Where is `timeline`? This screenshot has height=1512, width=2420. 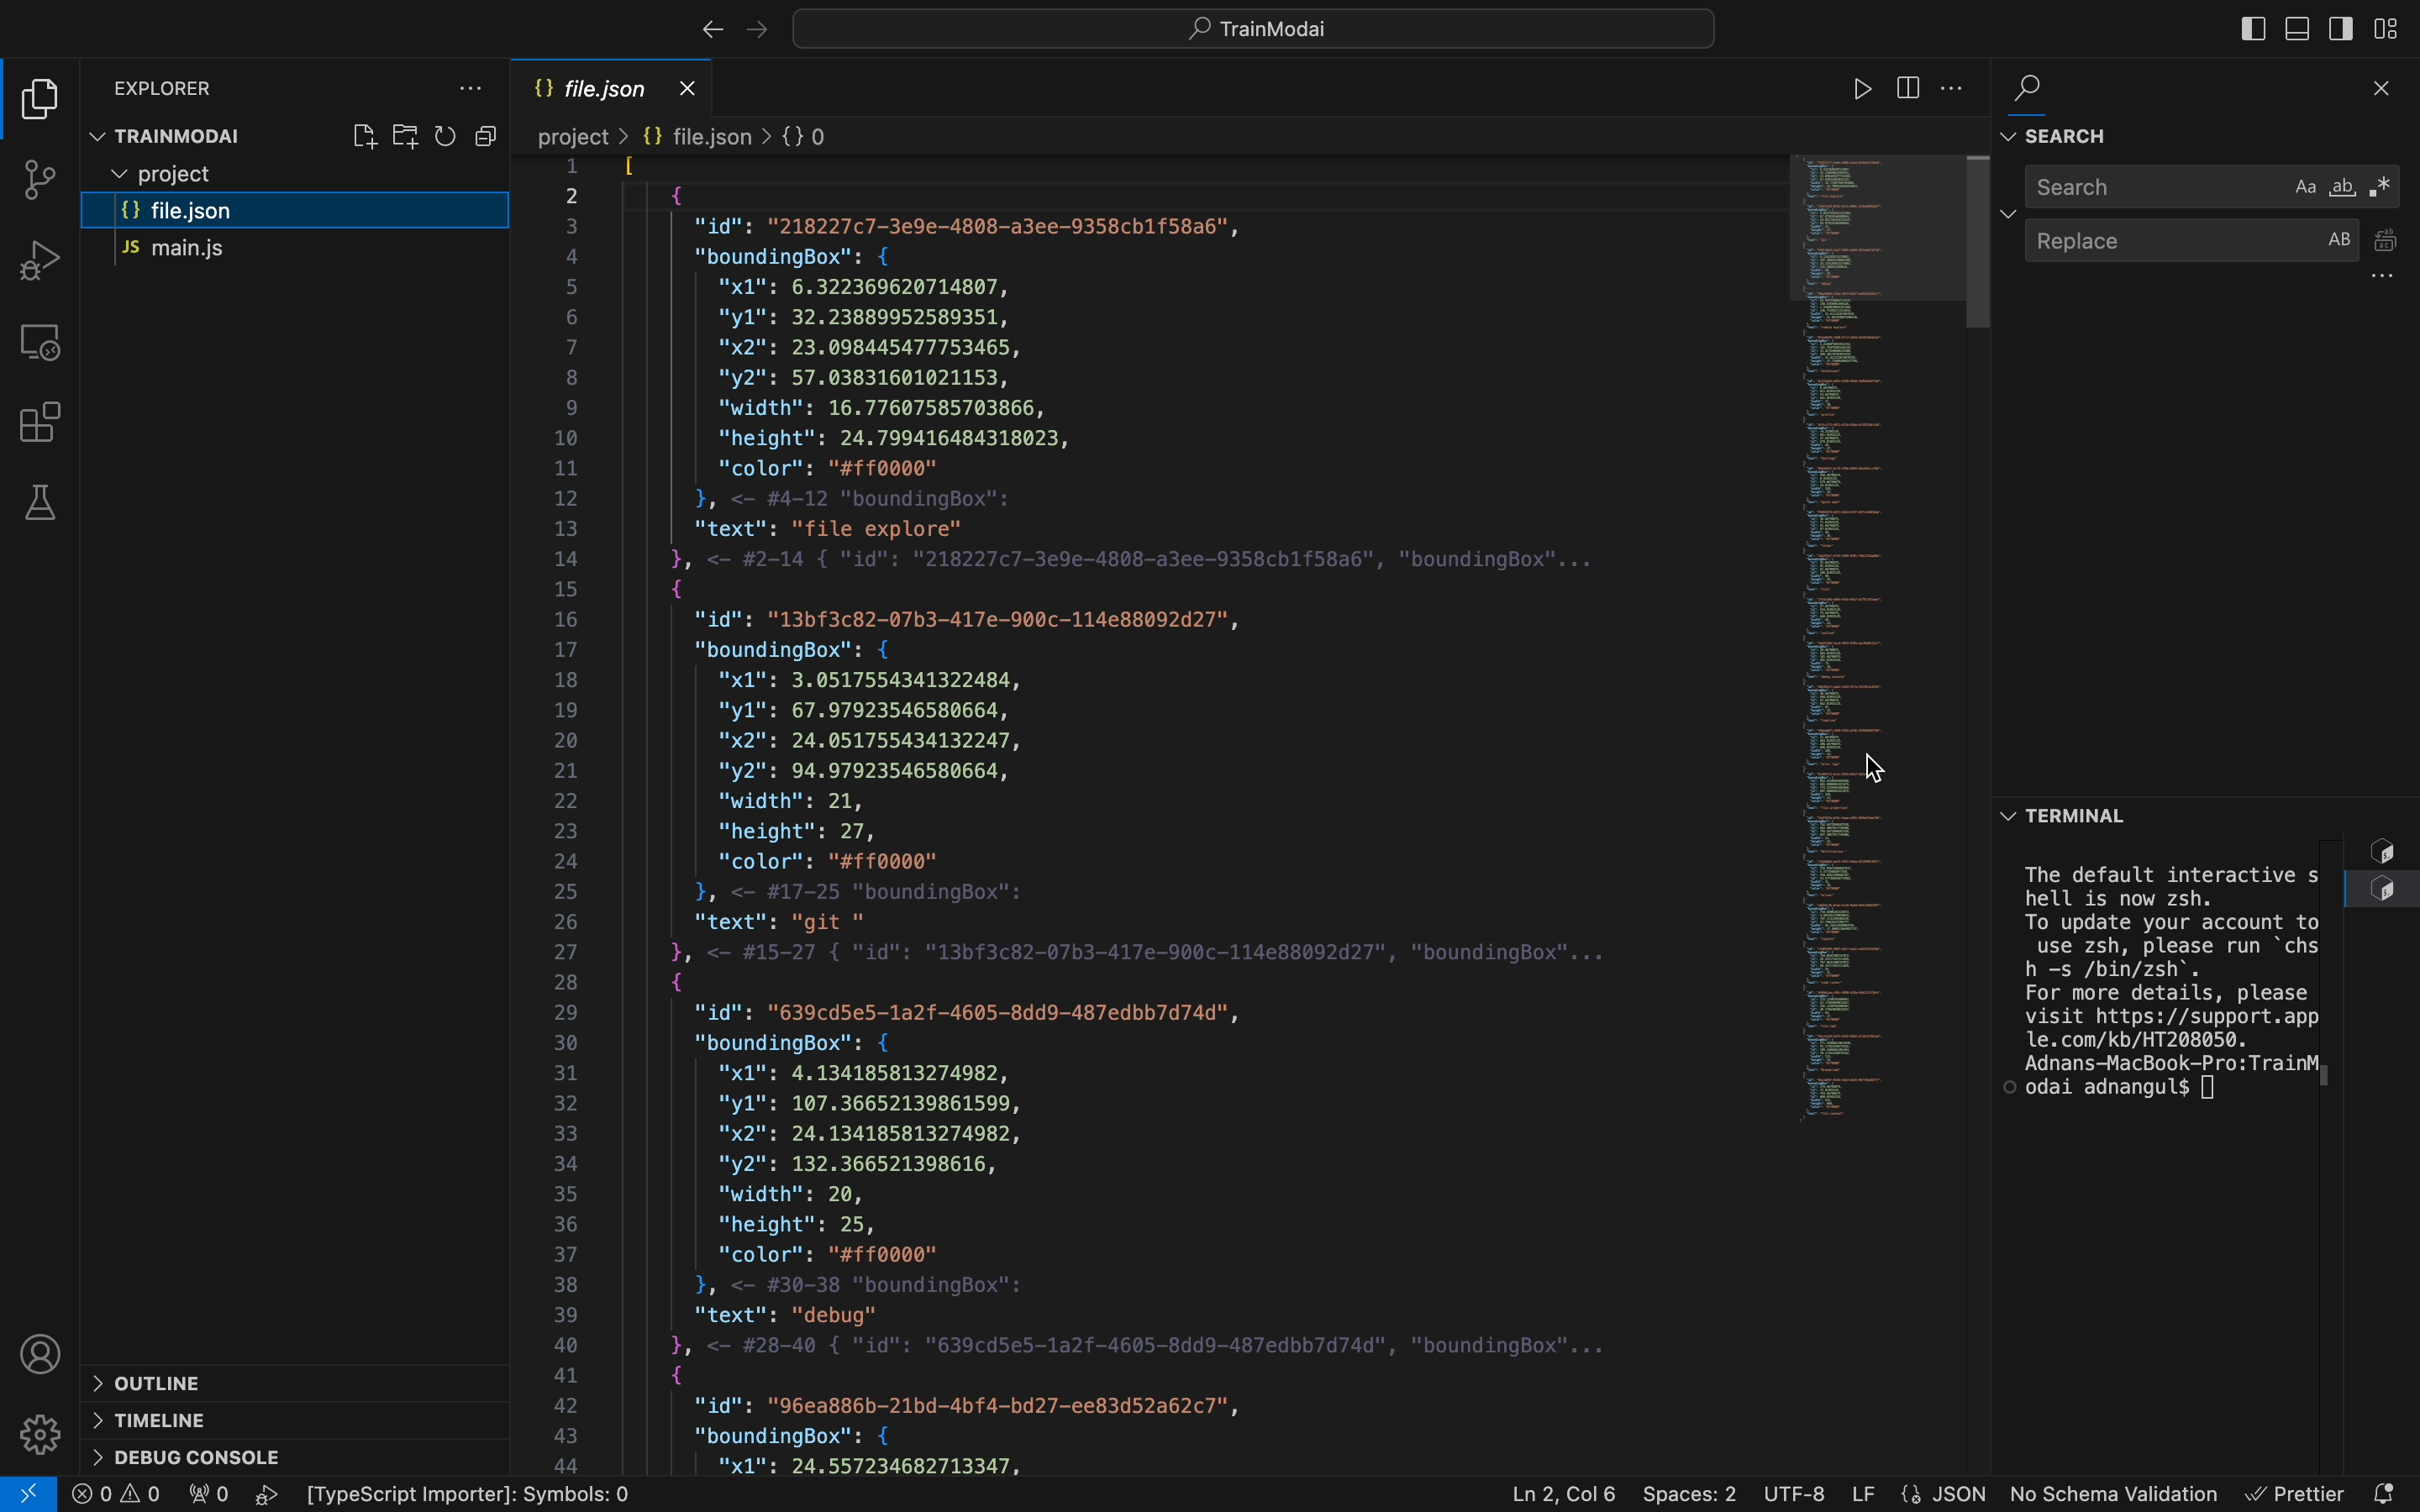 timeline is located at coordinates (208, 1421).